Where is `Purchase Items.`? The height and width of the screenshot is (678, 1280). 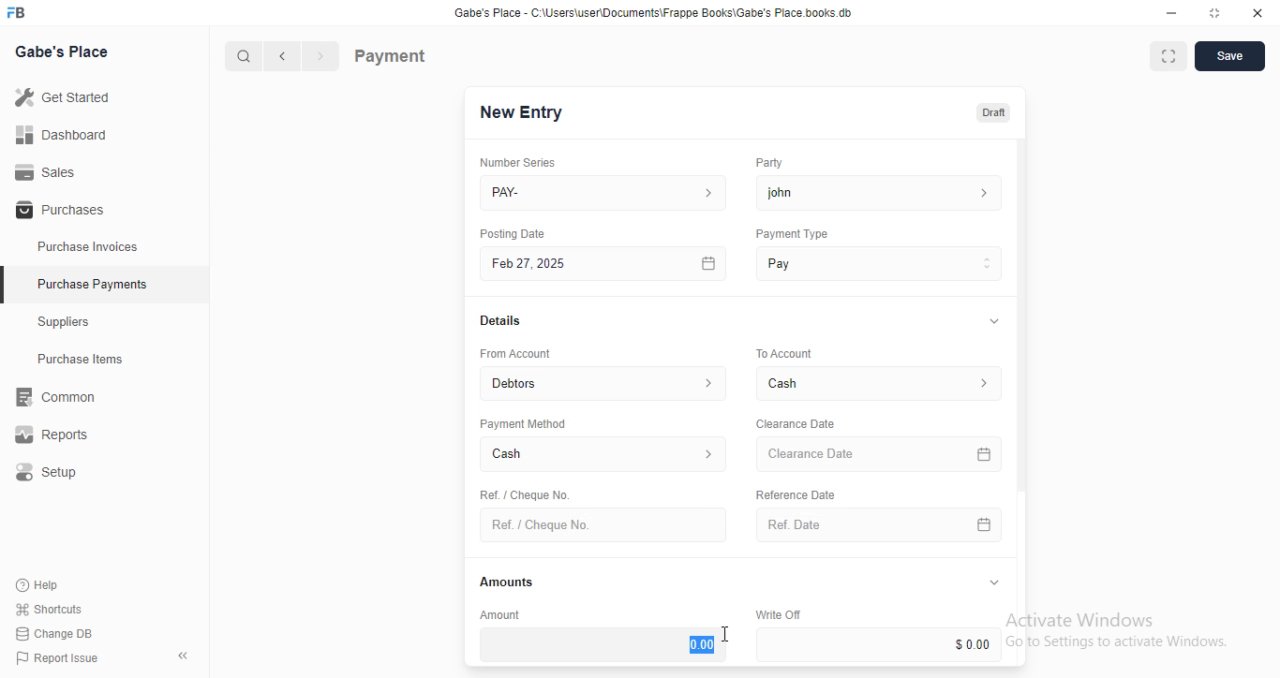
Purchase Items. is located at coordinates (87, 361).